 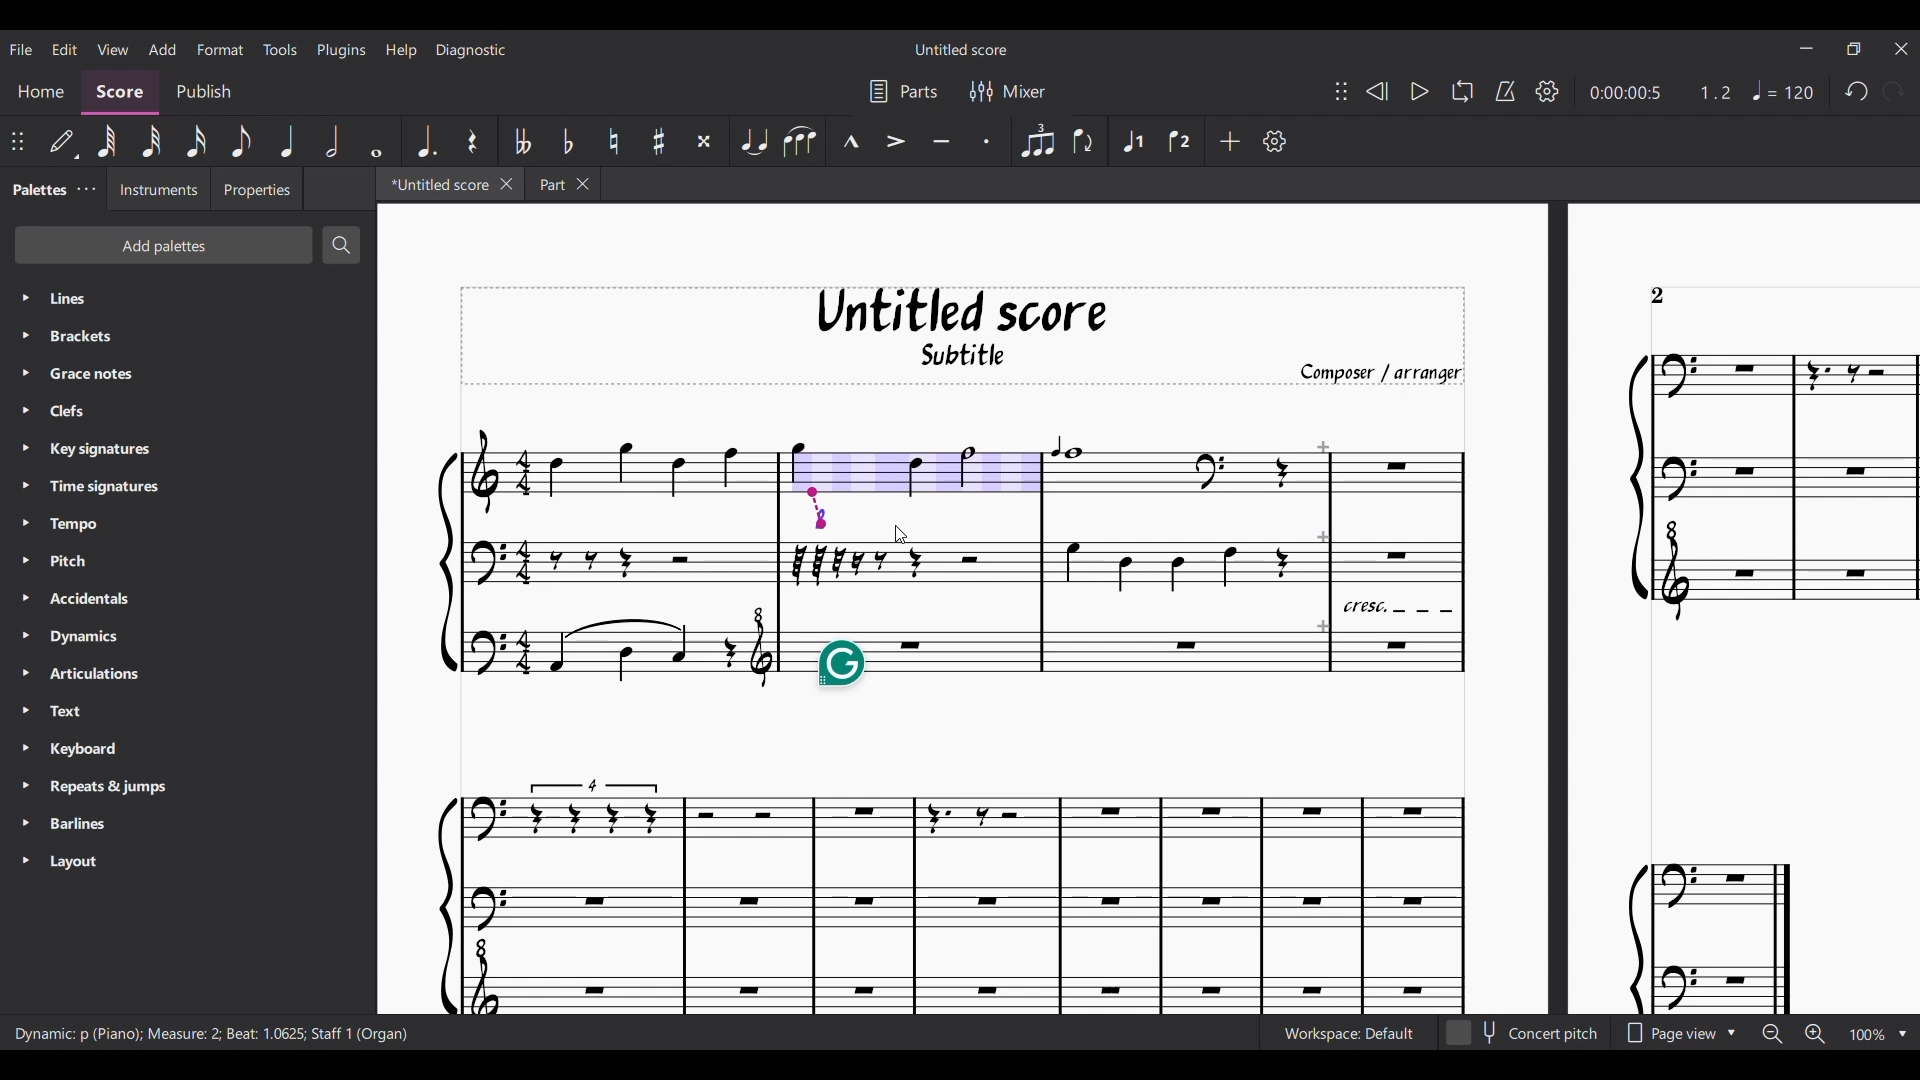 I want to click on Zoom out, so click(x=1773, y=1035).